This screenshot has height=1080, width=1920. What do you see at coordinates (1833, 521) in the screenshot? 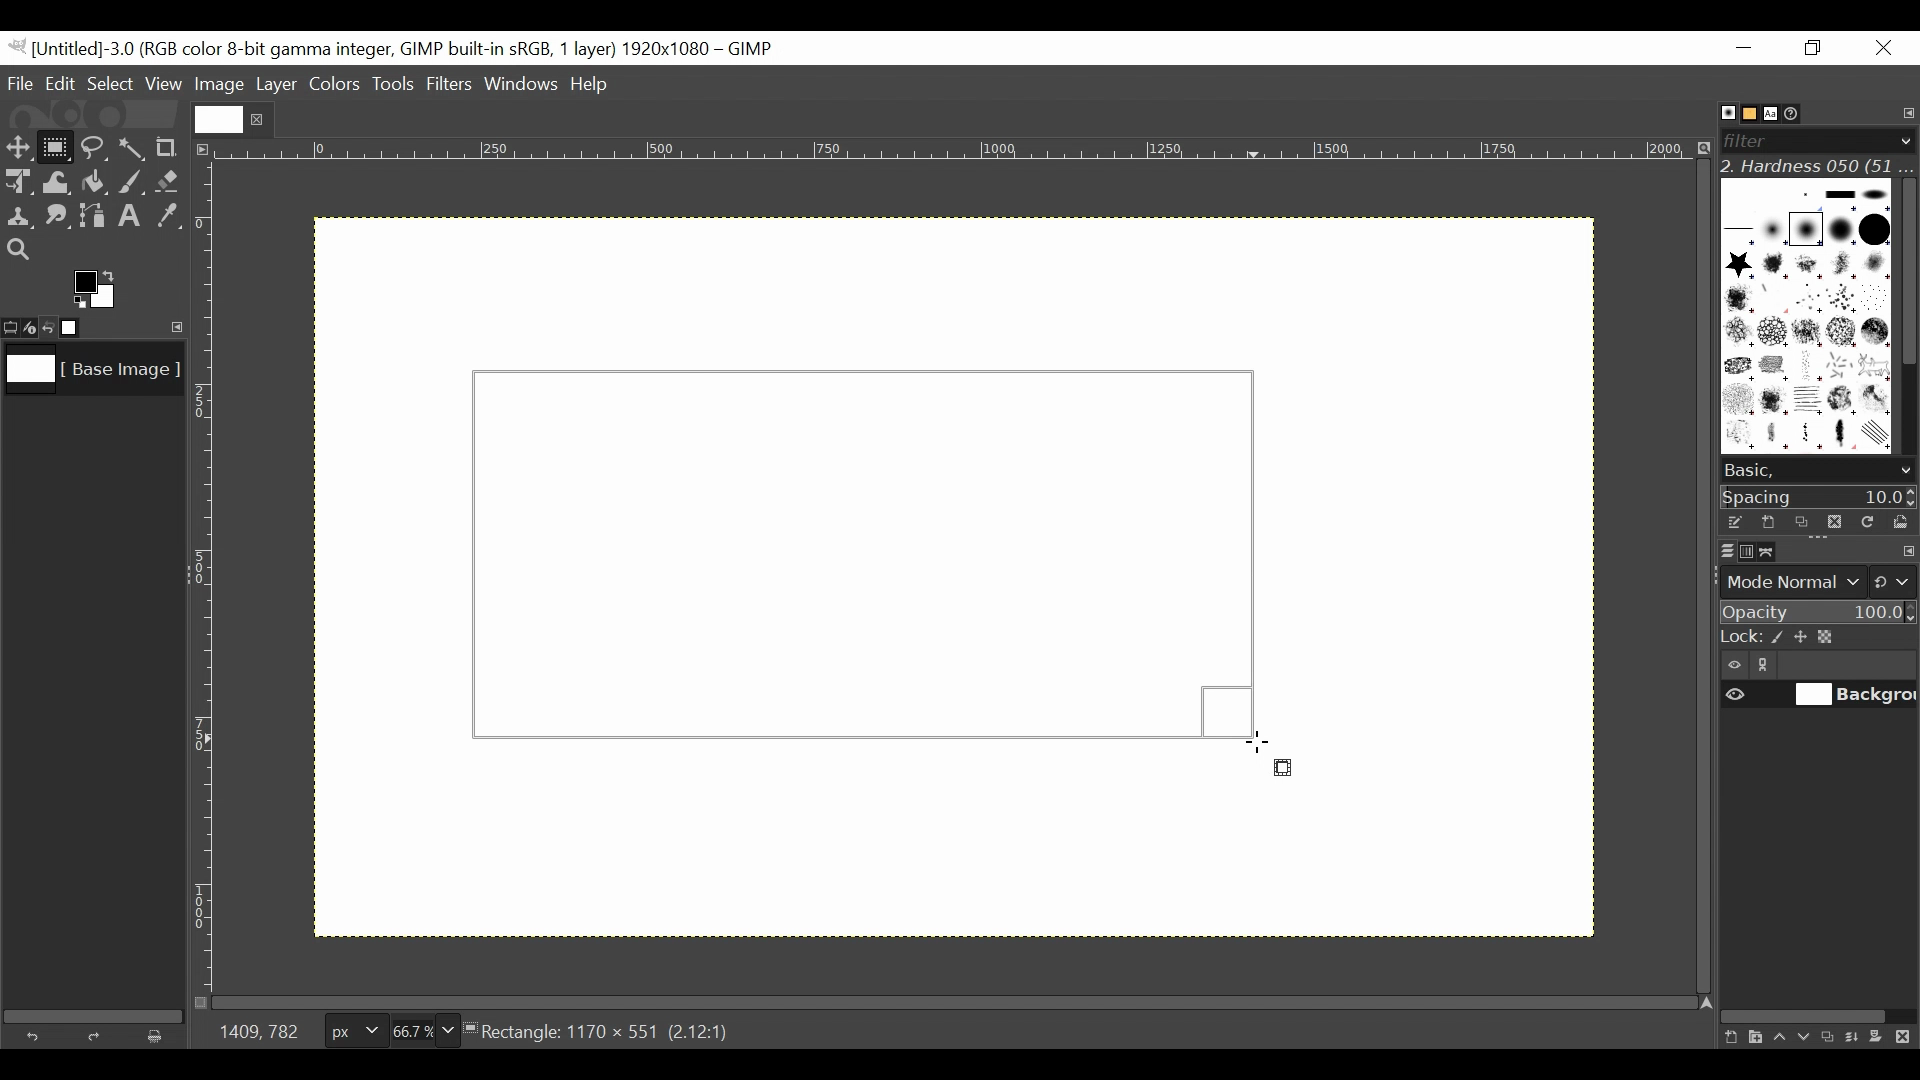
I see `Duplicate brush` at bounding box center [1833, 521].